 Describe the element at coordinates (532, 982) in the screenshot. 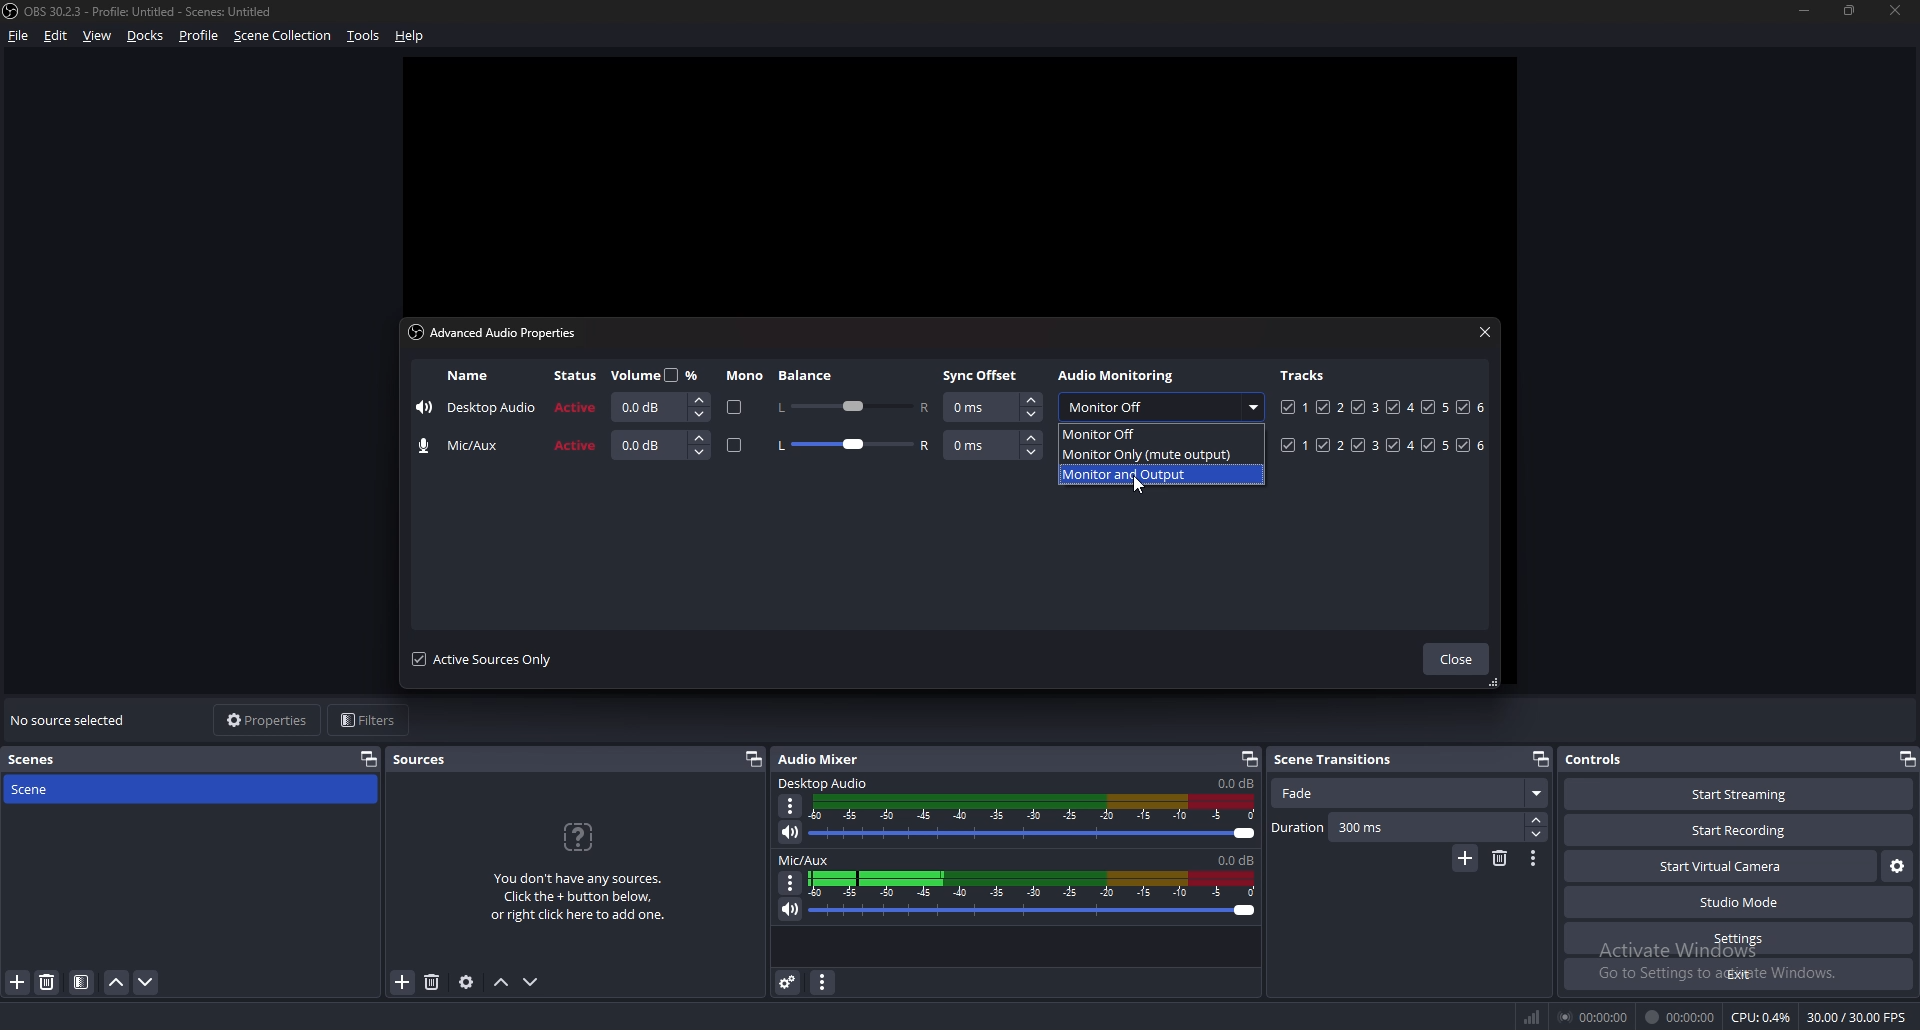

I see `move sources down` at that location.